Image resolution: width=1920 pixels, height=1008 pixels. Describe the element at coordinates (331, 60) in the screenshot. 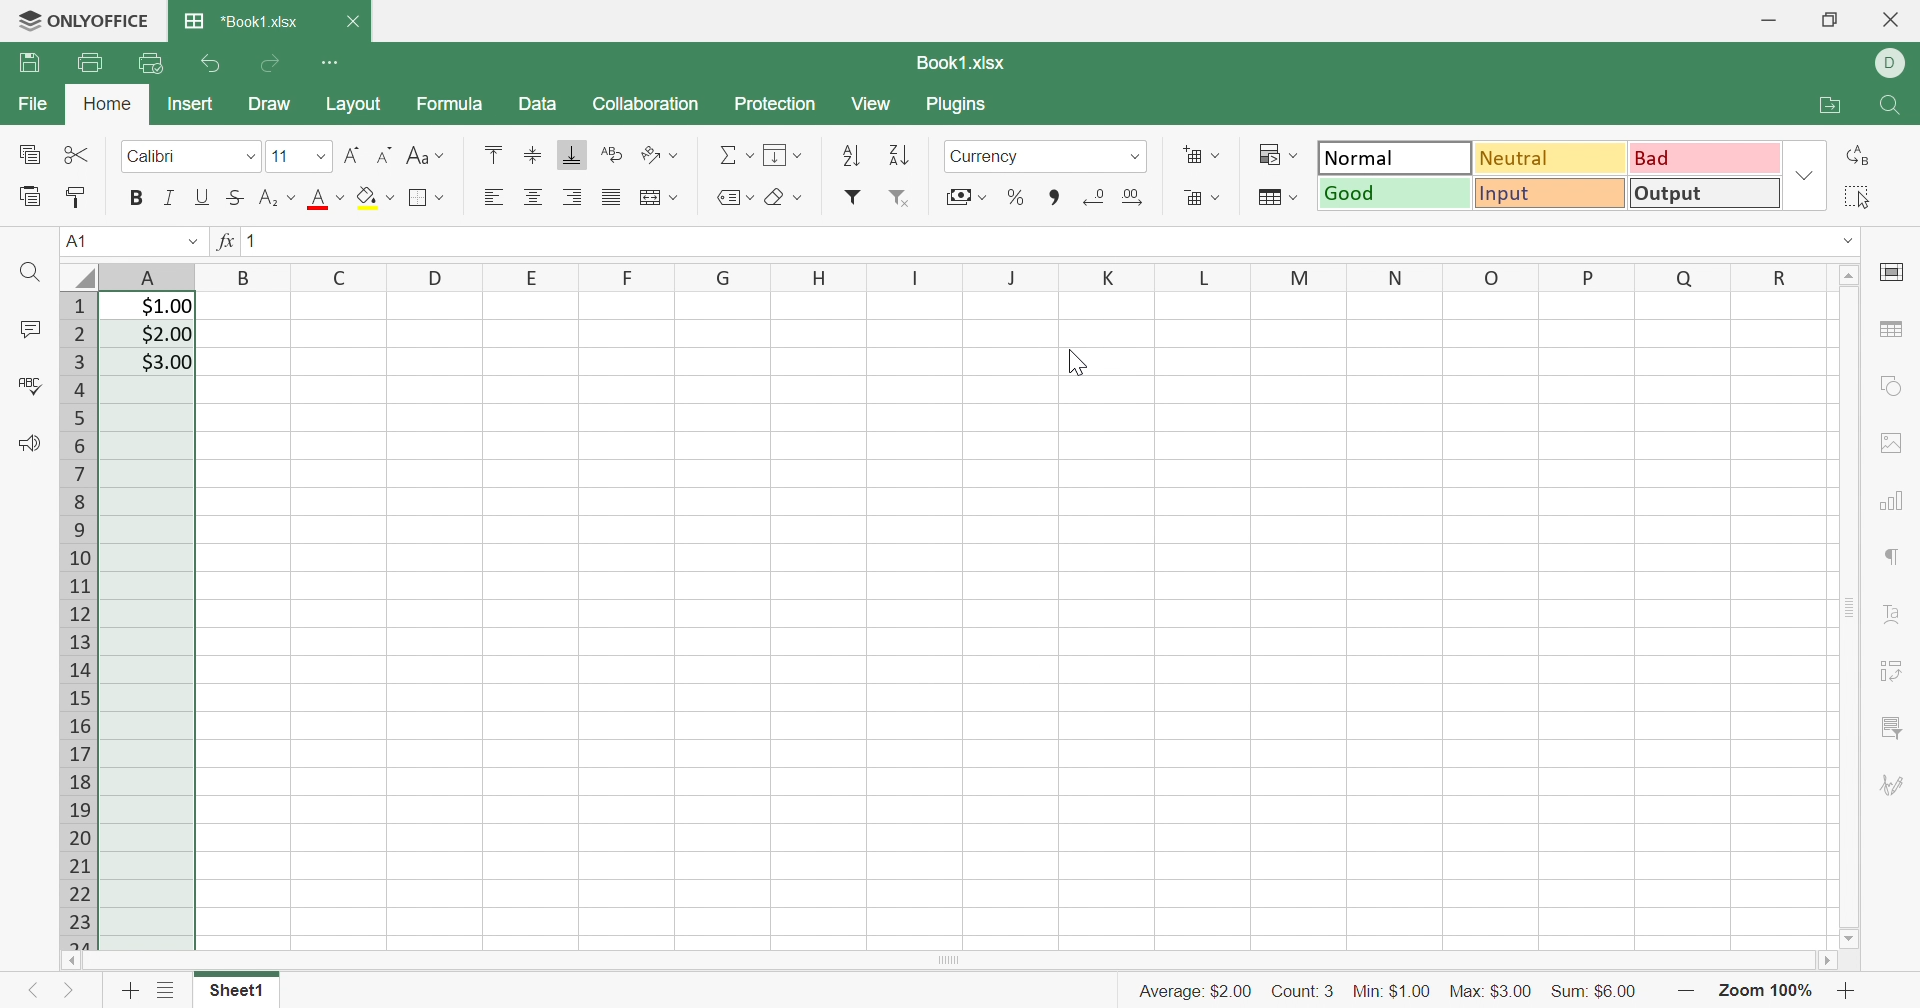

I see `Customize Quick Access Toolbar` at that location.